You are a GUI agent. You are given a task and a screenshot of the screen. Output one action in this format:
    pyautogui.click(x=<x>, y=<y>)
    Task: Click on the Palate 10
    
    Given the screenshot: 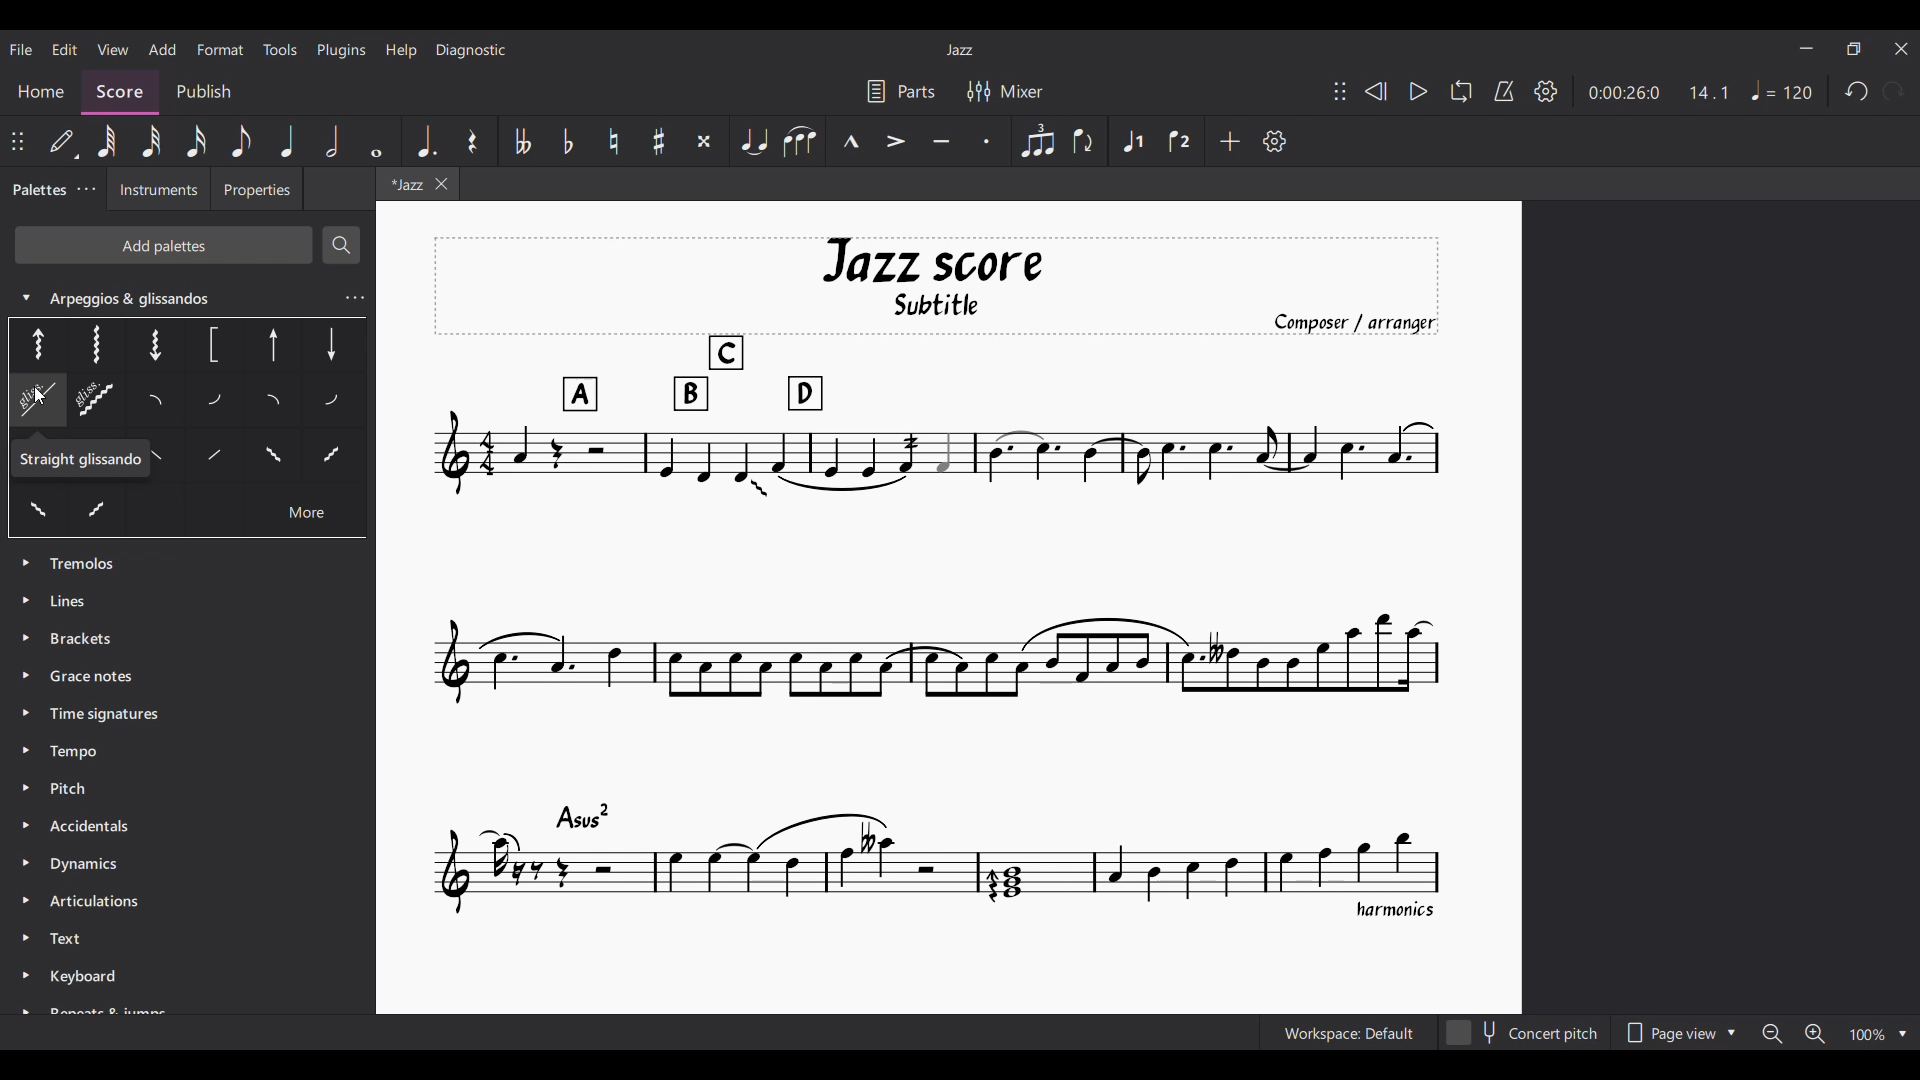 What is the action you would take?
    pyautogui.click(x=218, y=402)
    